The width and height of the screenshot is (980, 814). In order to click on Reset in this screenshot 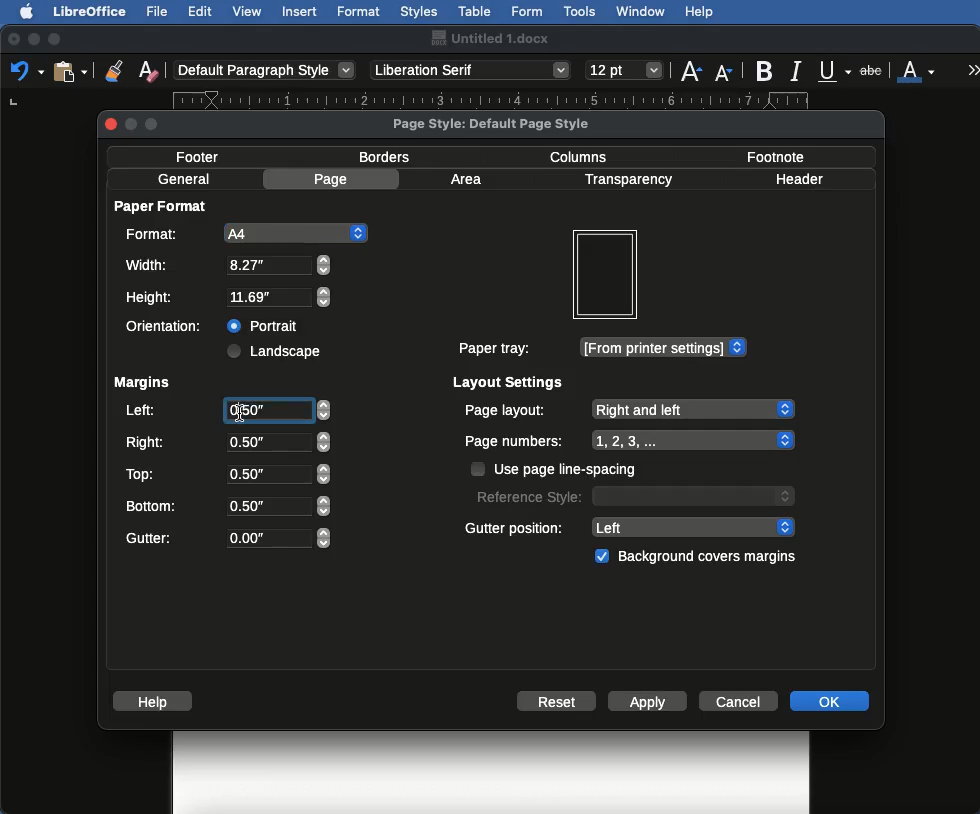, I will do `click(557, 703)`.